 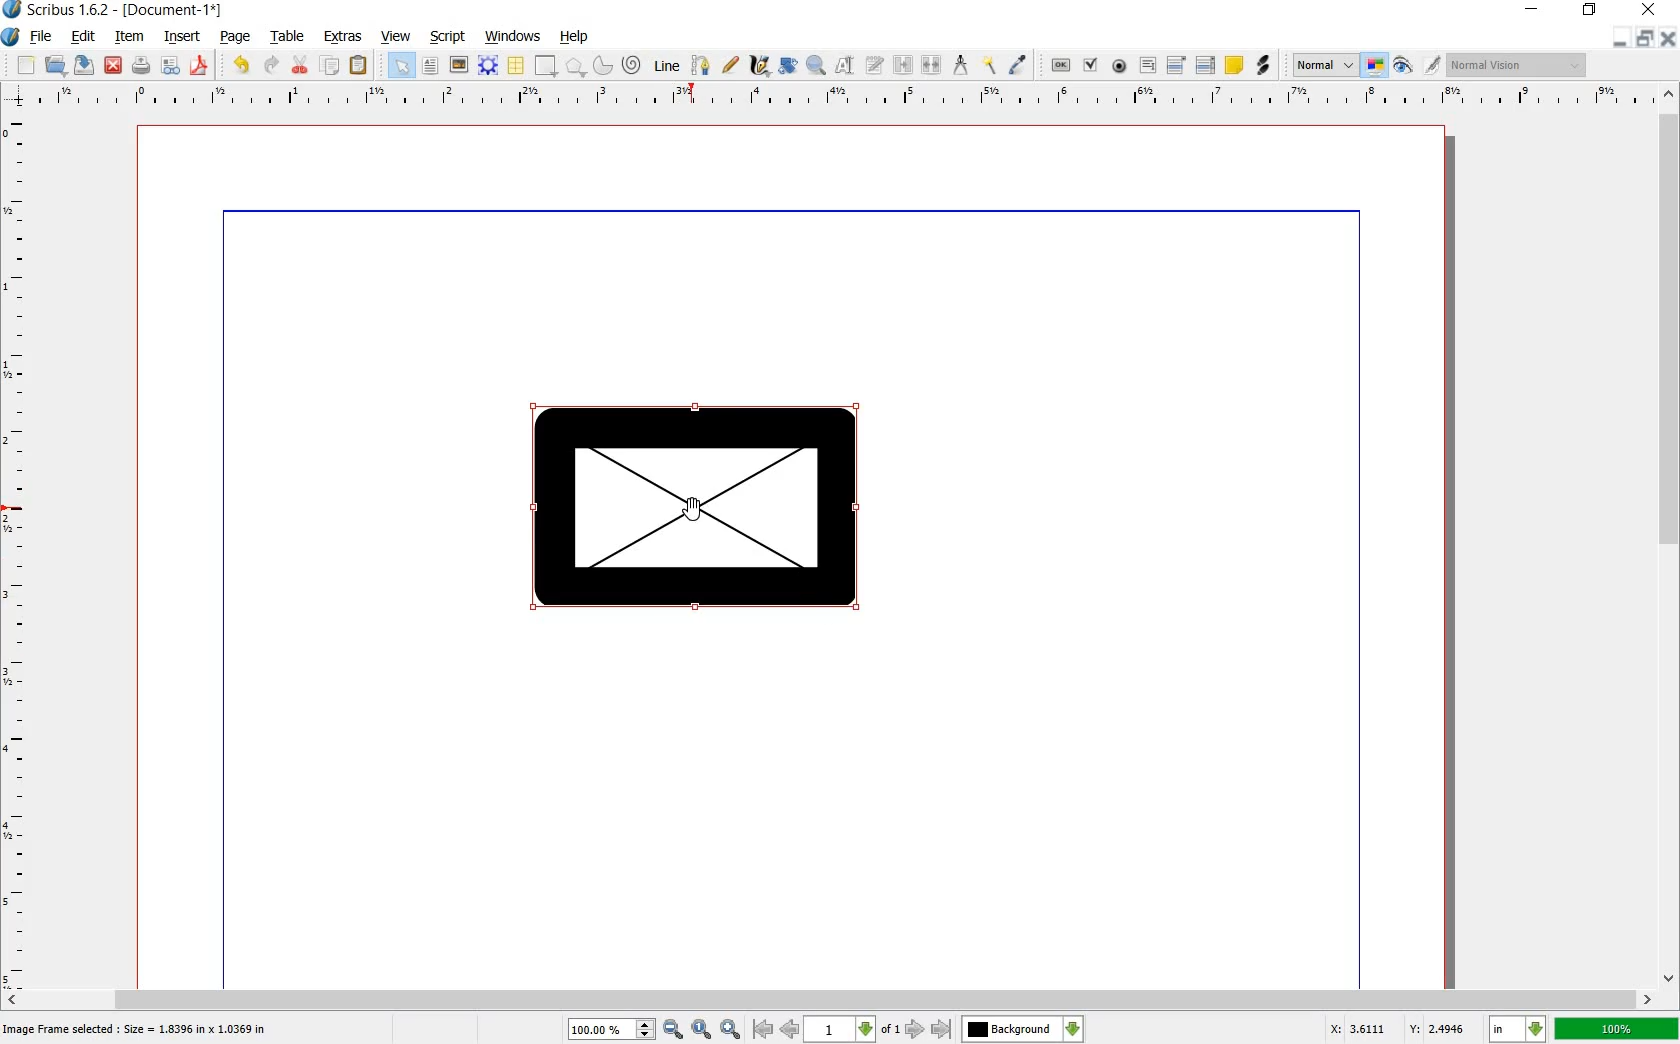 What do you see at coordinates (1590, 10) in the screenshot?
I see `restore` at bounding box center [1590, 10].